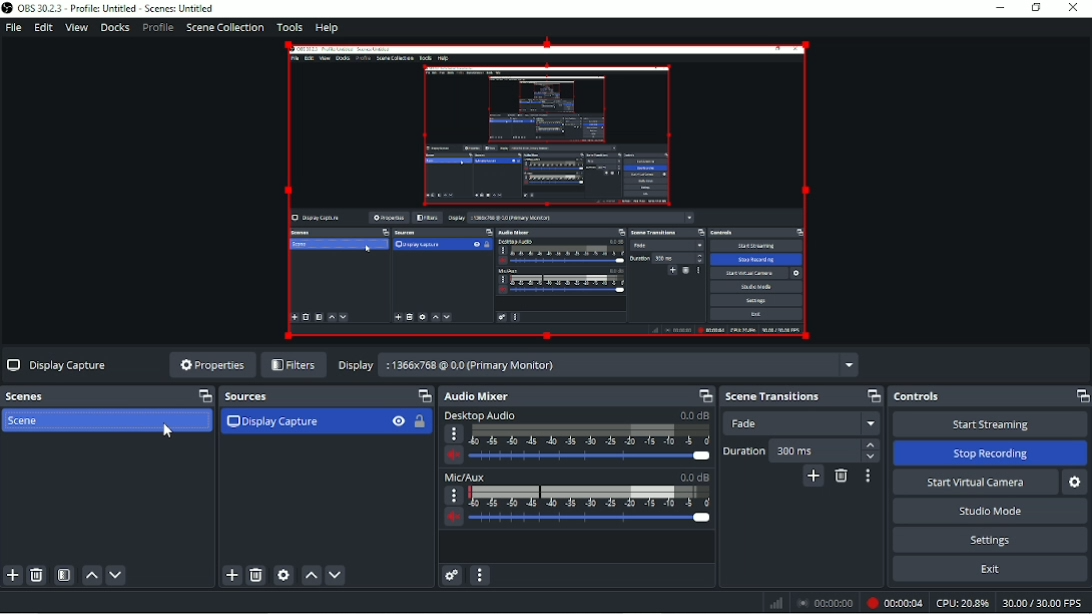 Image resolution: width=1092 pixels, height=614 pixels. I want to click on Lock, so click(423, 423).